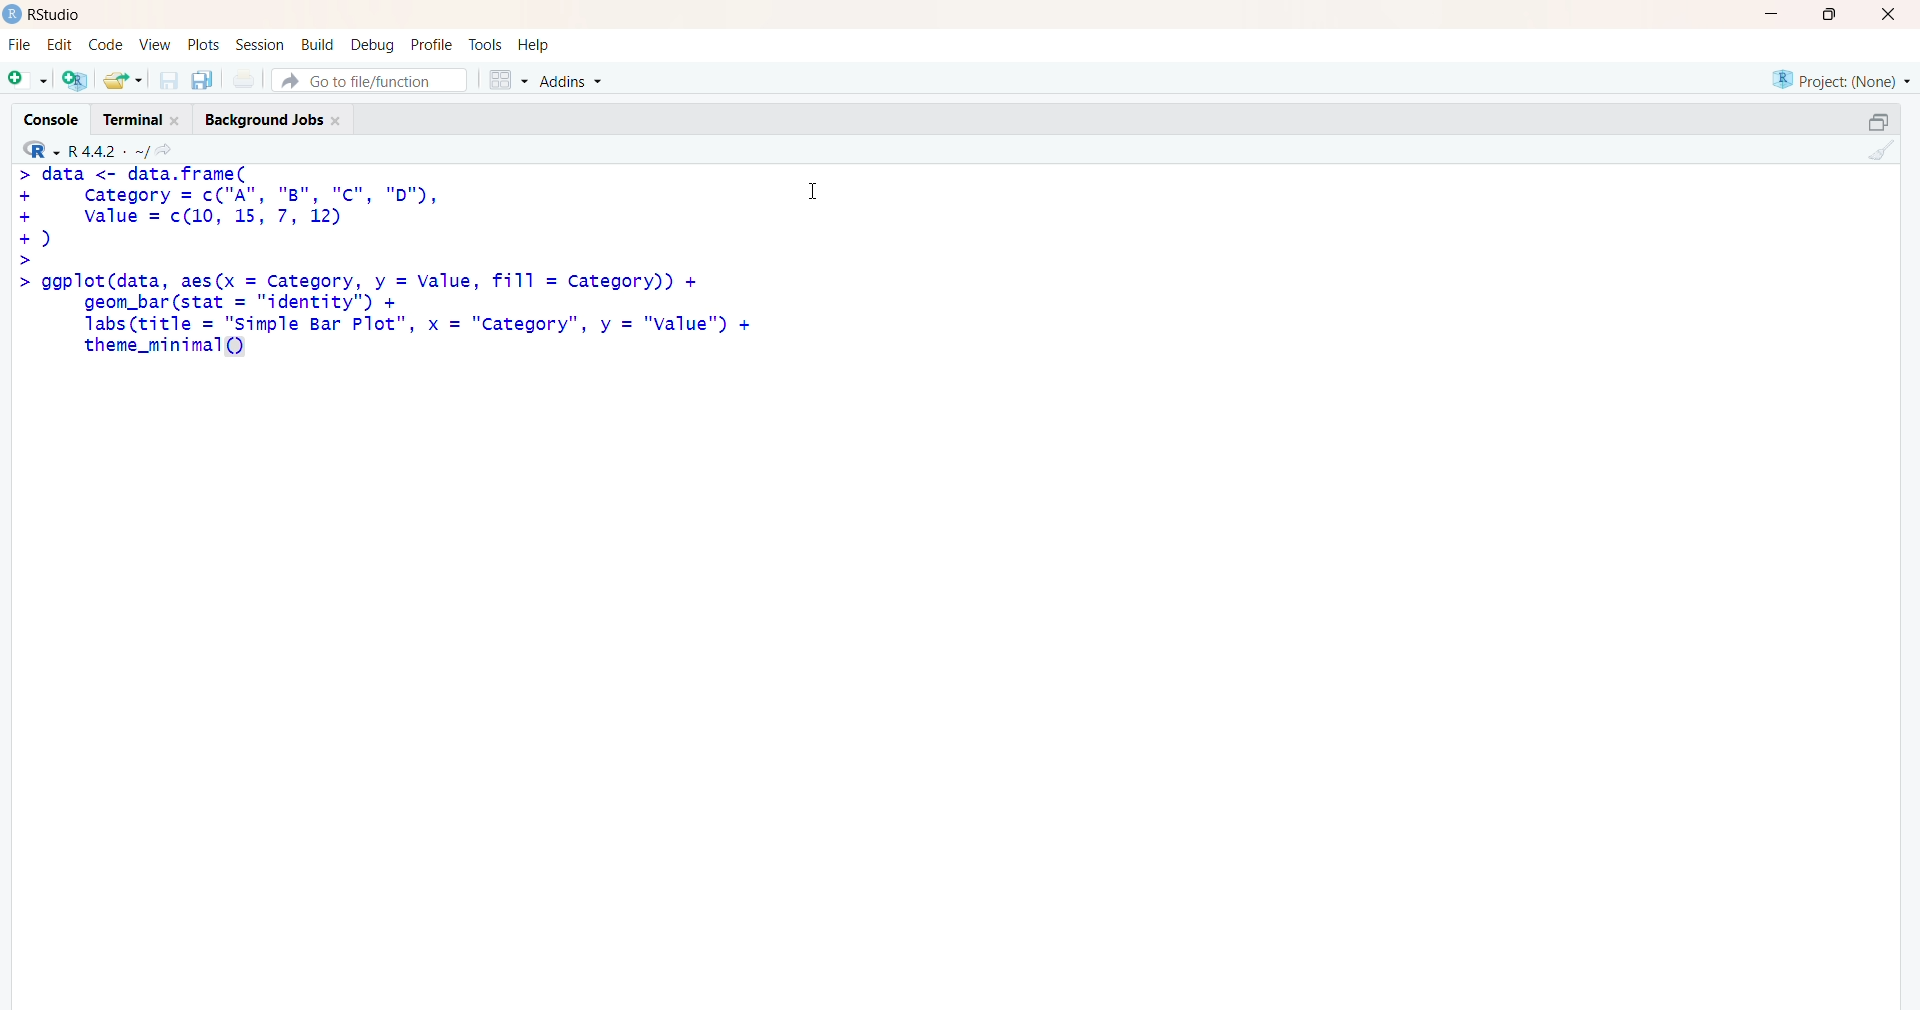  I want to click on # Go to file/function, so click(369, 80).